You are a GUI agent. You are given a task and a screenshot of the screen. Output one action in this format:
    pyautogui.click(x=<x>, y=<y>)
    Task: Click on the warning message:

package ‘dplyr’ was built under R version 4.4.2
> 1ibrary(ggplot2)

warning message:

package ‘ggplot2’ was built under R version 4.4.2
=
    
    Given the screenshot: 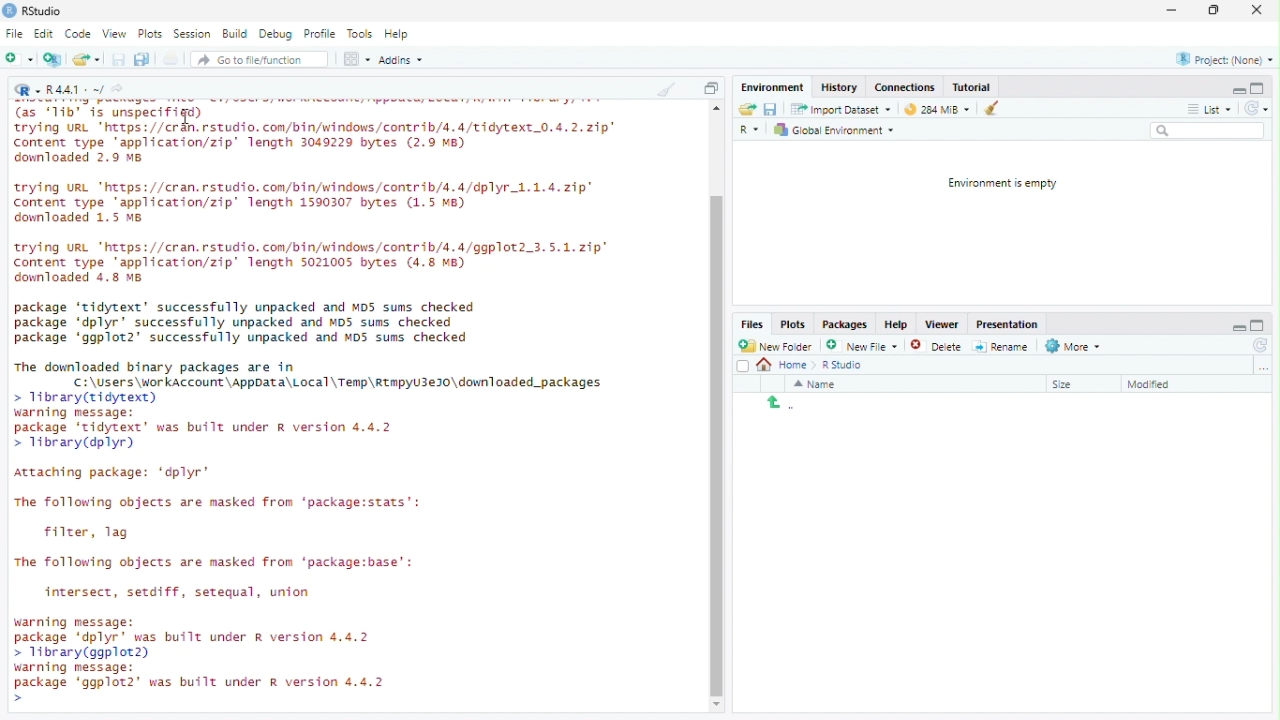 What is the action you would take?
    pyautogui.click(x=202, y=659)
    